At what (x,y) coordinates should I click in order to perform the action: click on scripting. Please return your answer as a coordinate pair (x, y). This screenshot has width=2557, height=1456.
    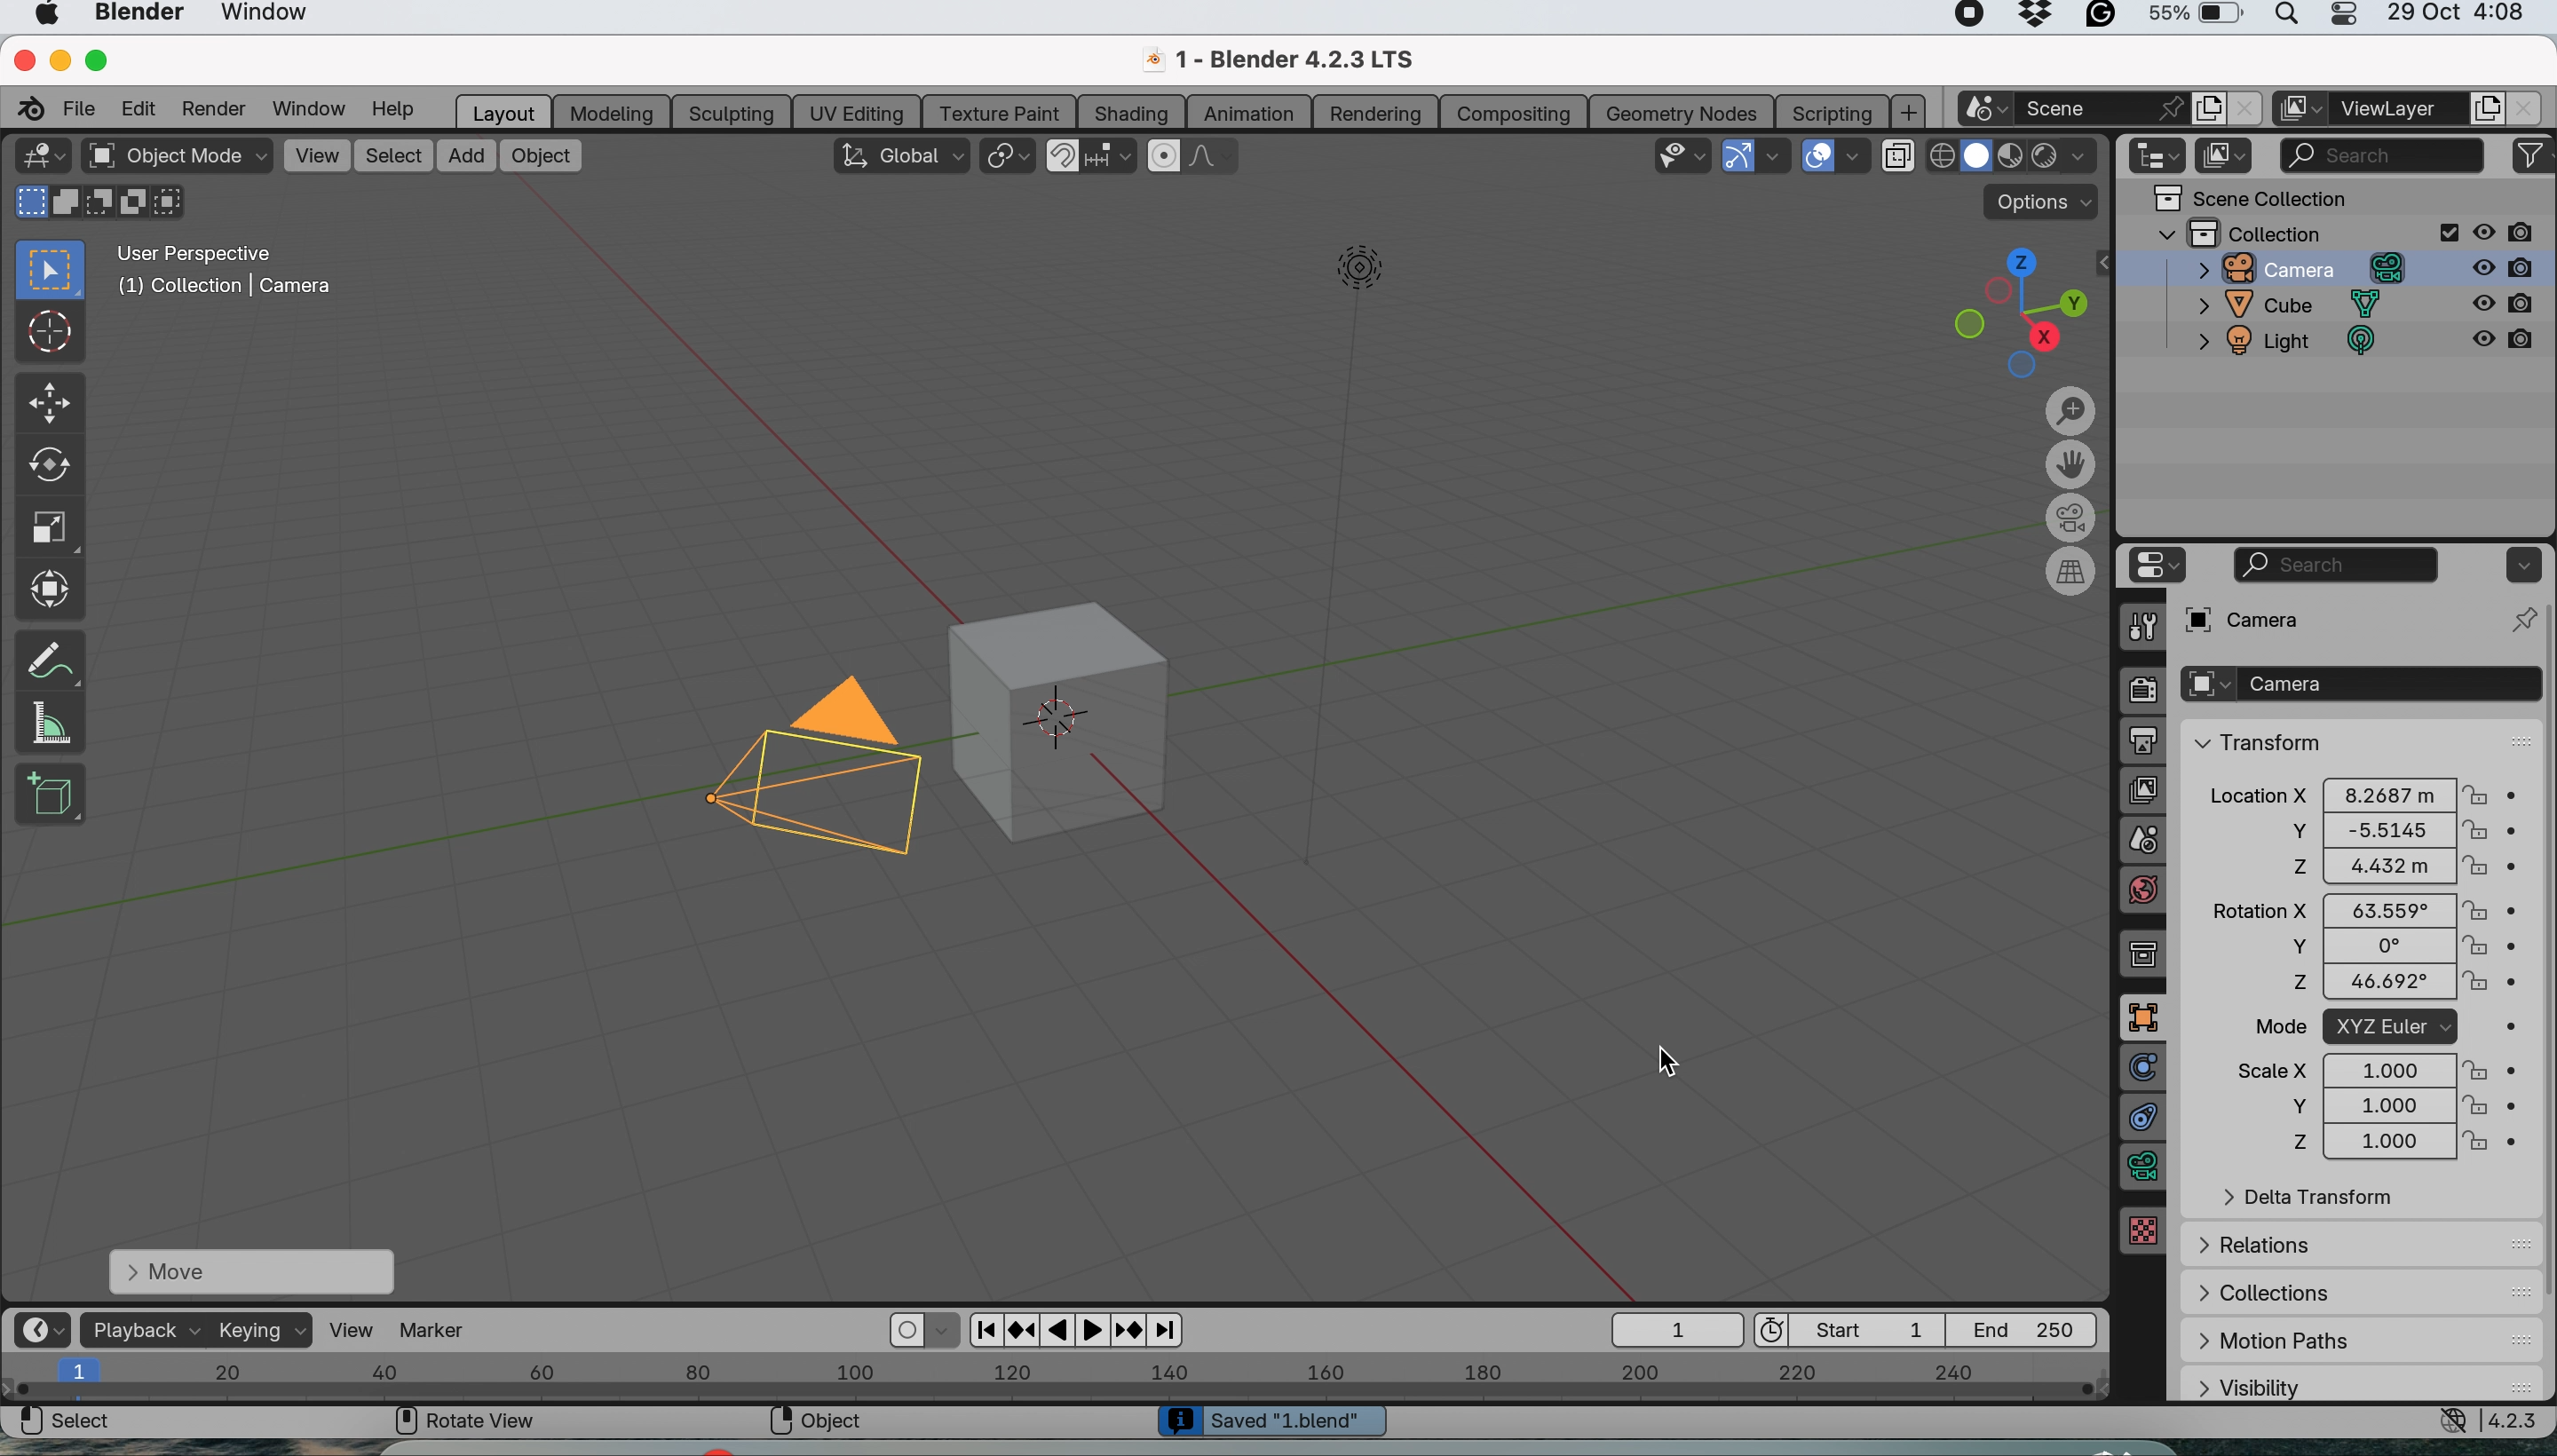
    Looking at the image, I should click on (1829, 111).